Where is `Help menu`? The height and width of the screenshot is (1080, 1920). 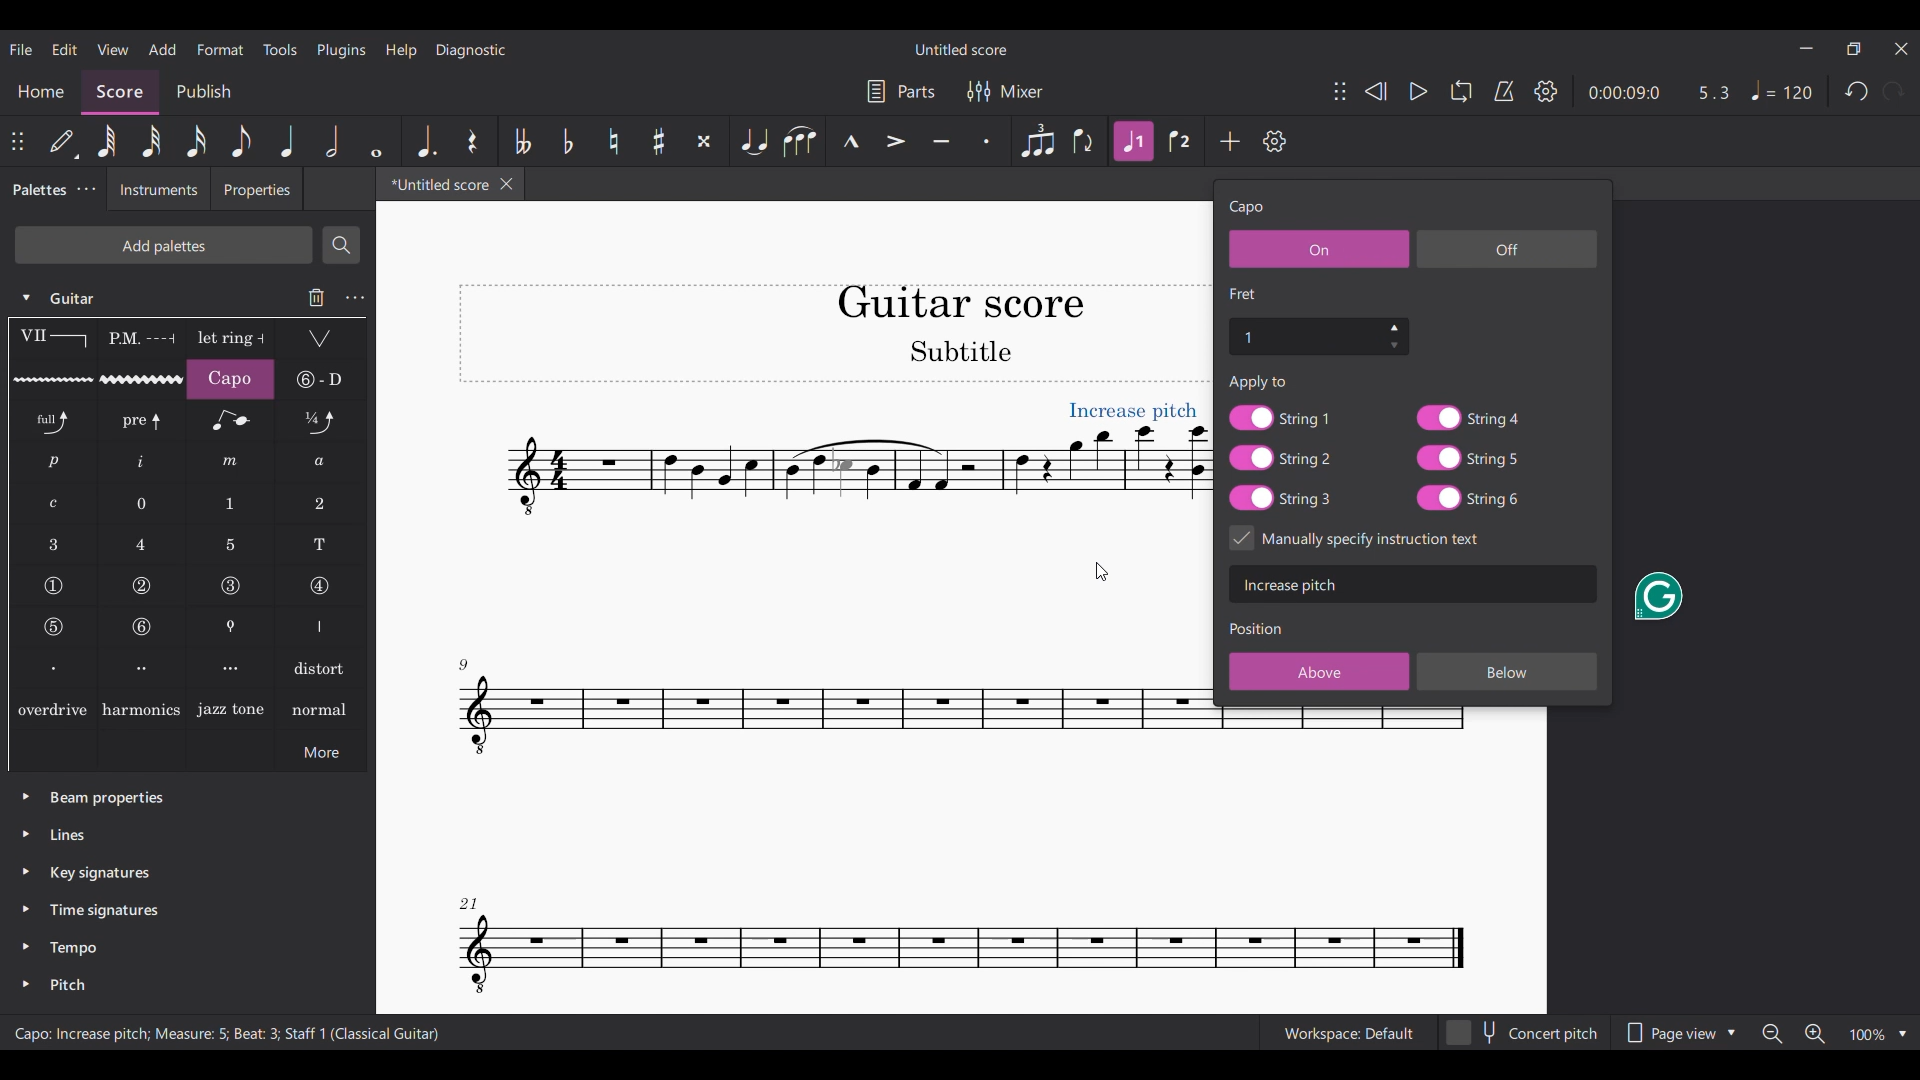
Help menu is located at coordinates (401, 51).